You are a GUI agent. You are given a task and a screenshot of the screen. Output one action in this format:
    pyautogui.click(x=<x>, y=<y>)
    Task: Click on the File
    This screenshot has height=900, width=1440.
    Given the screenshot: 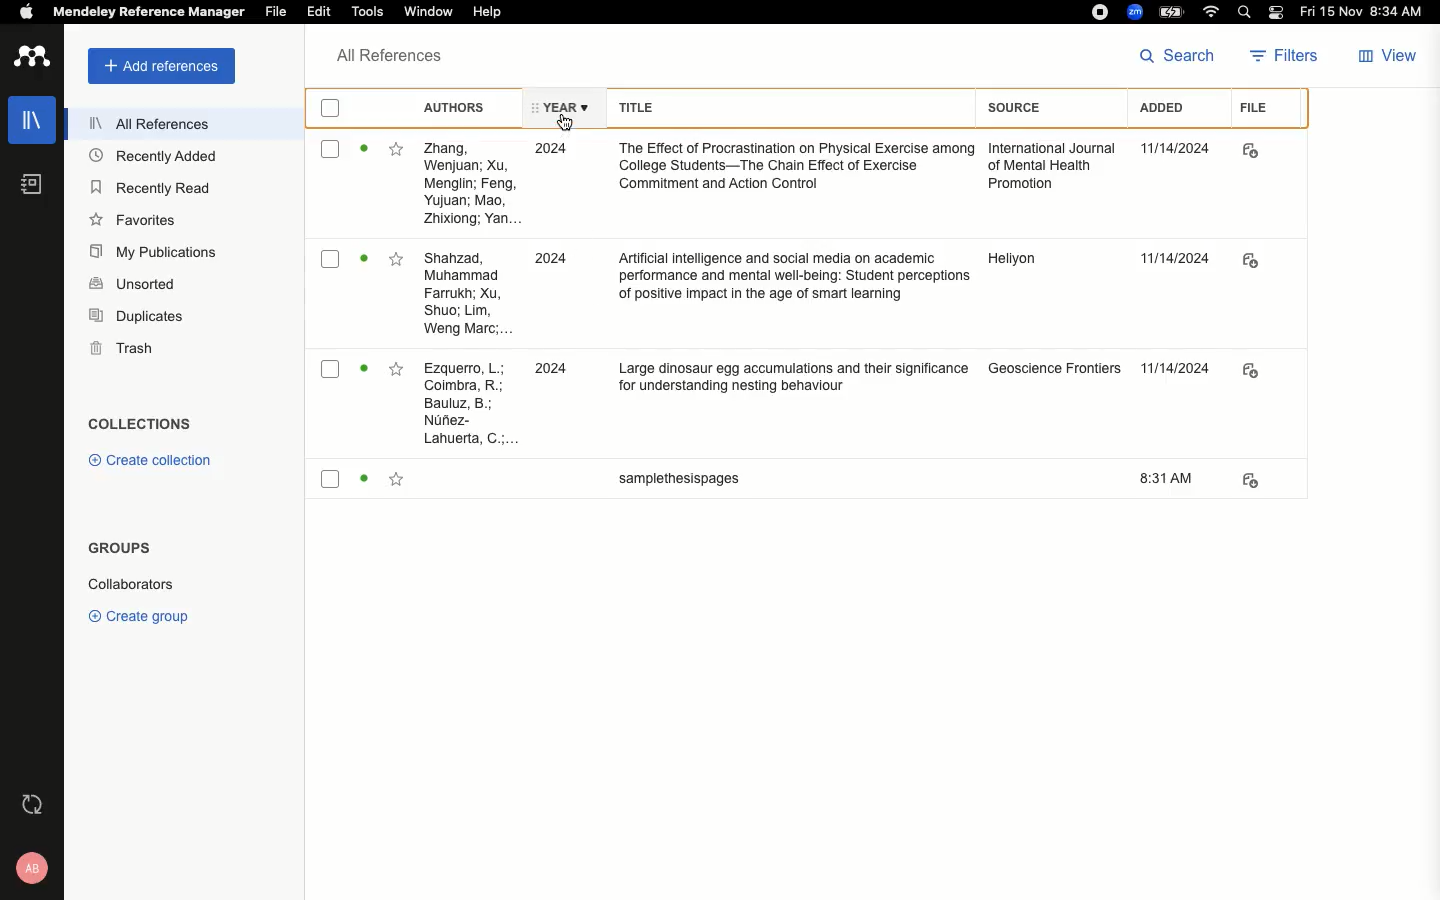 What is the action you would take?
    pyautogui.click(x=1252, y=110)
    